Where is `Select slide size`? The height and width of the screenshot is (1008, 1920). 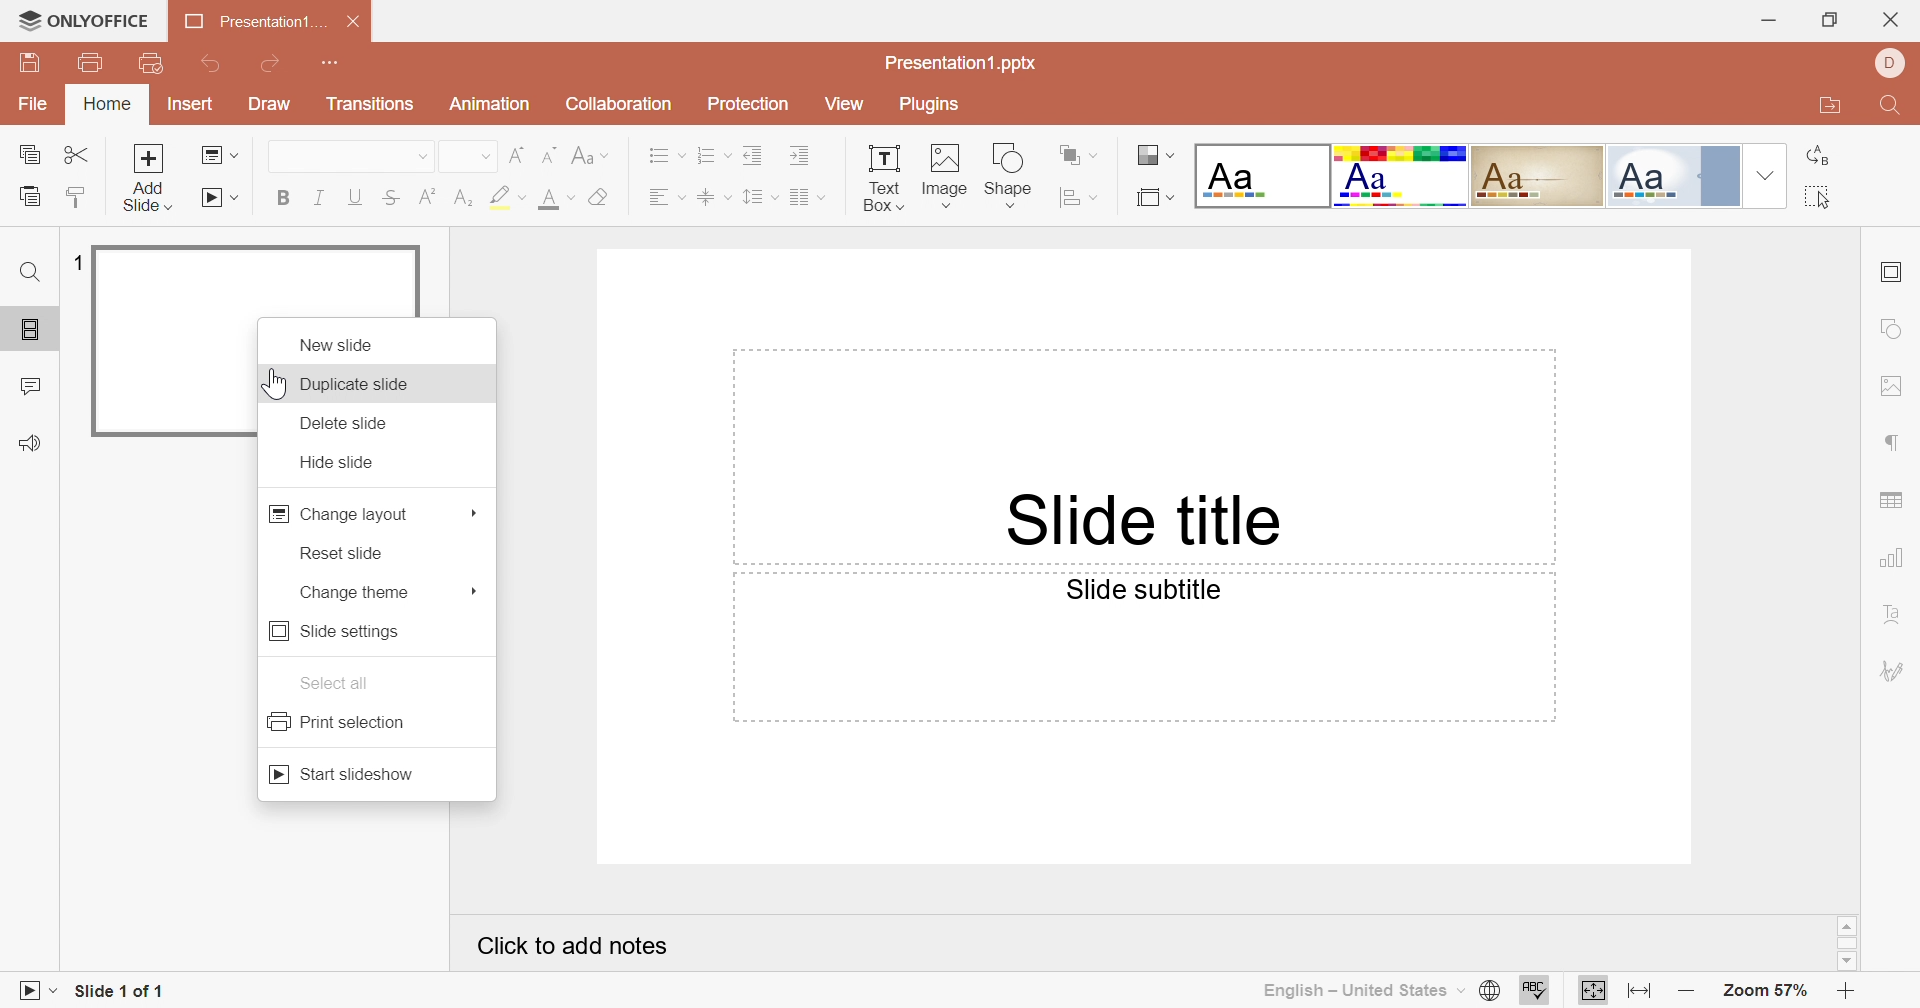 Select slide size is located at coordinates (1155, 197).